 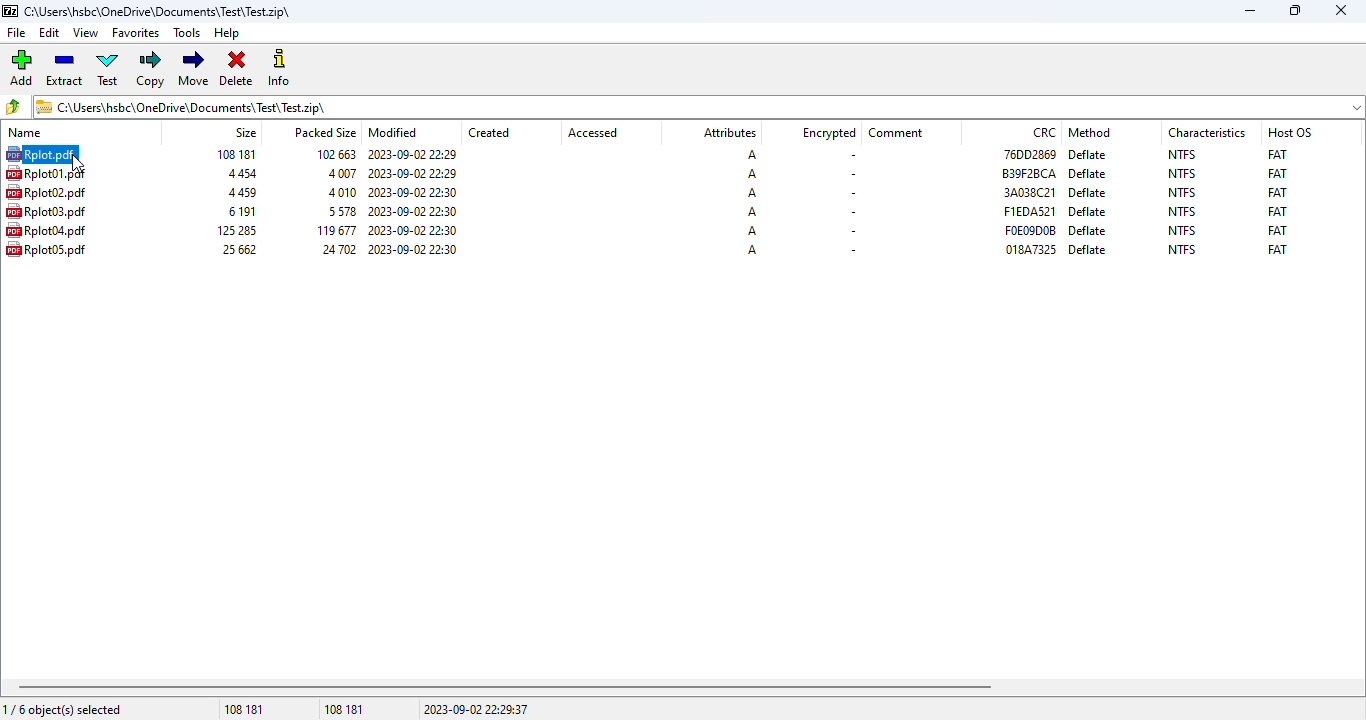 What do you see at coordinates (50, 33) in the screenshot?
I see `edit` at bounding box center [50, 33].